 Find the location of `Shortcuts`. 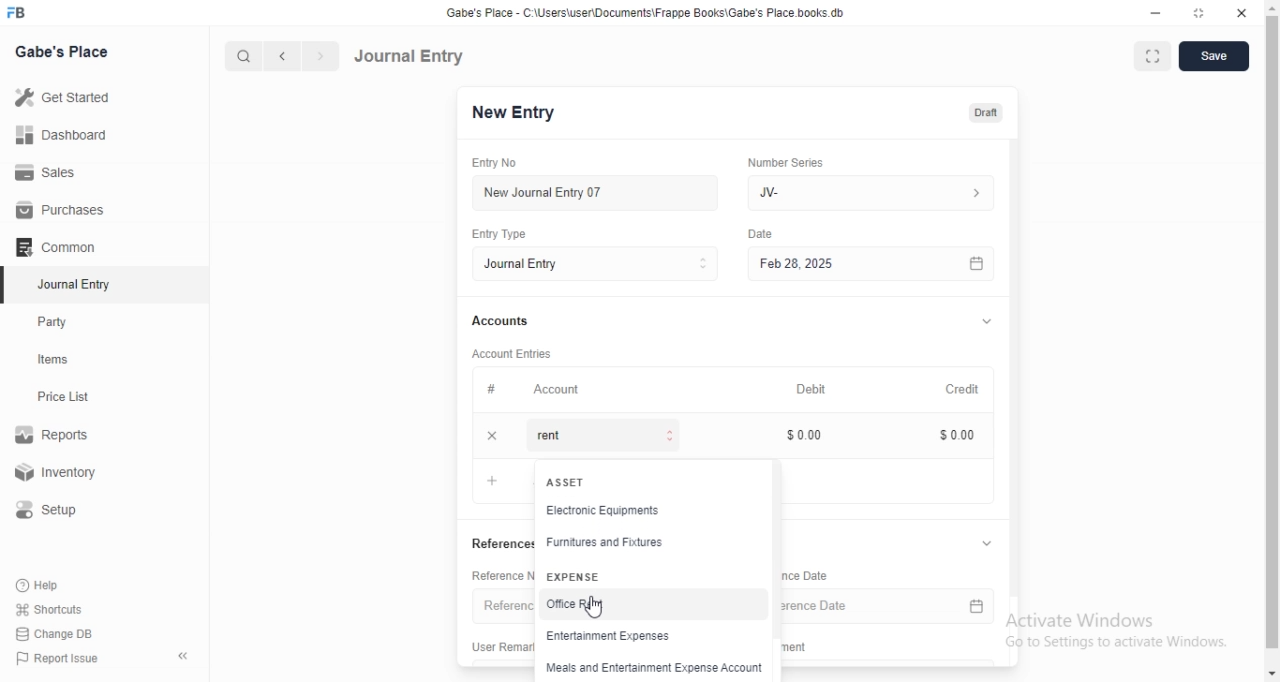

Shortcuts is located at coordinates (49, 608).